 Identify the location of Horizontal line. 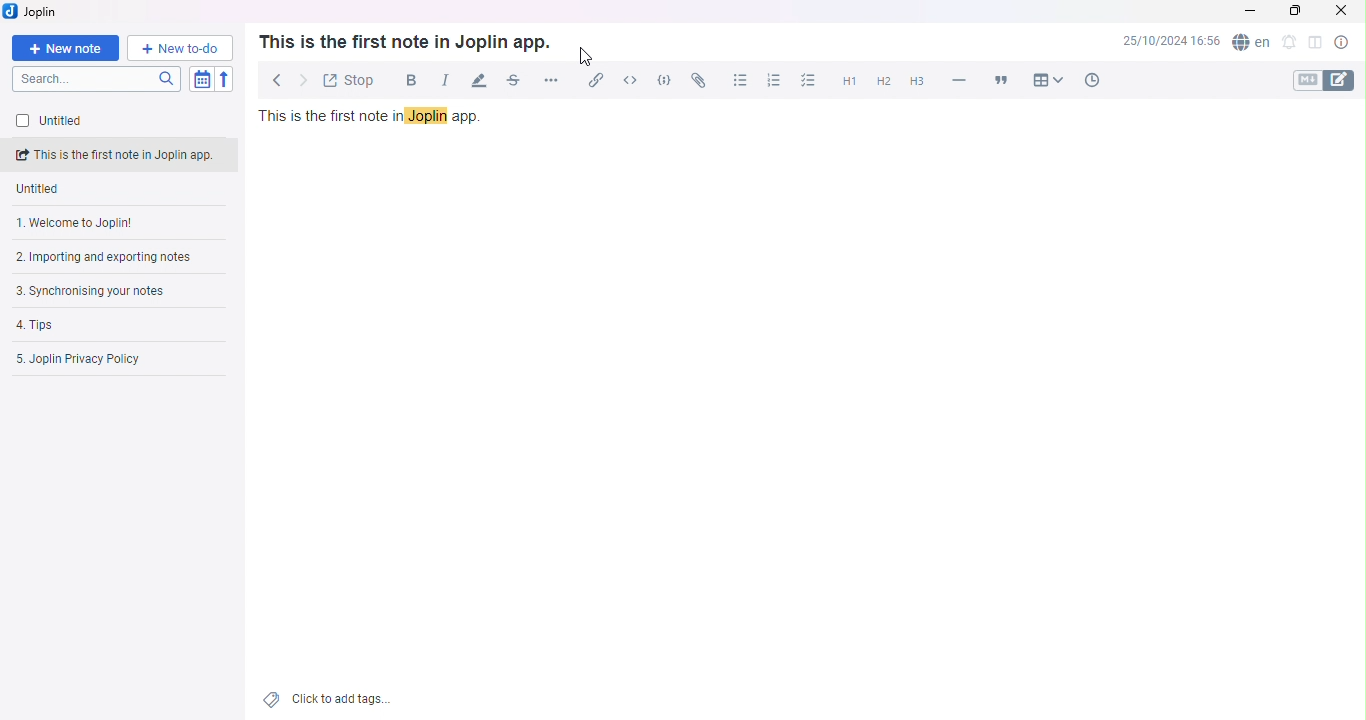
(959, 80).